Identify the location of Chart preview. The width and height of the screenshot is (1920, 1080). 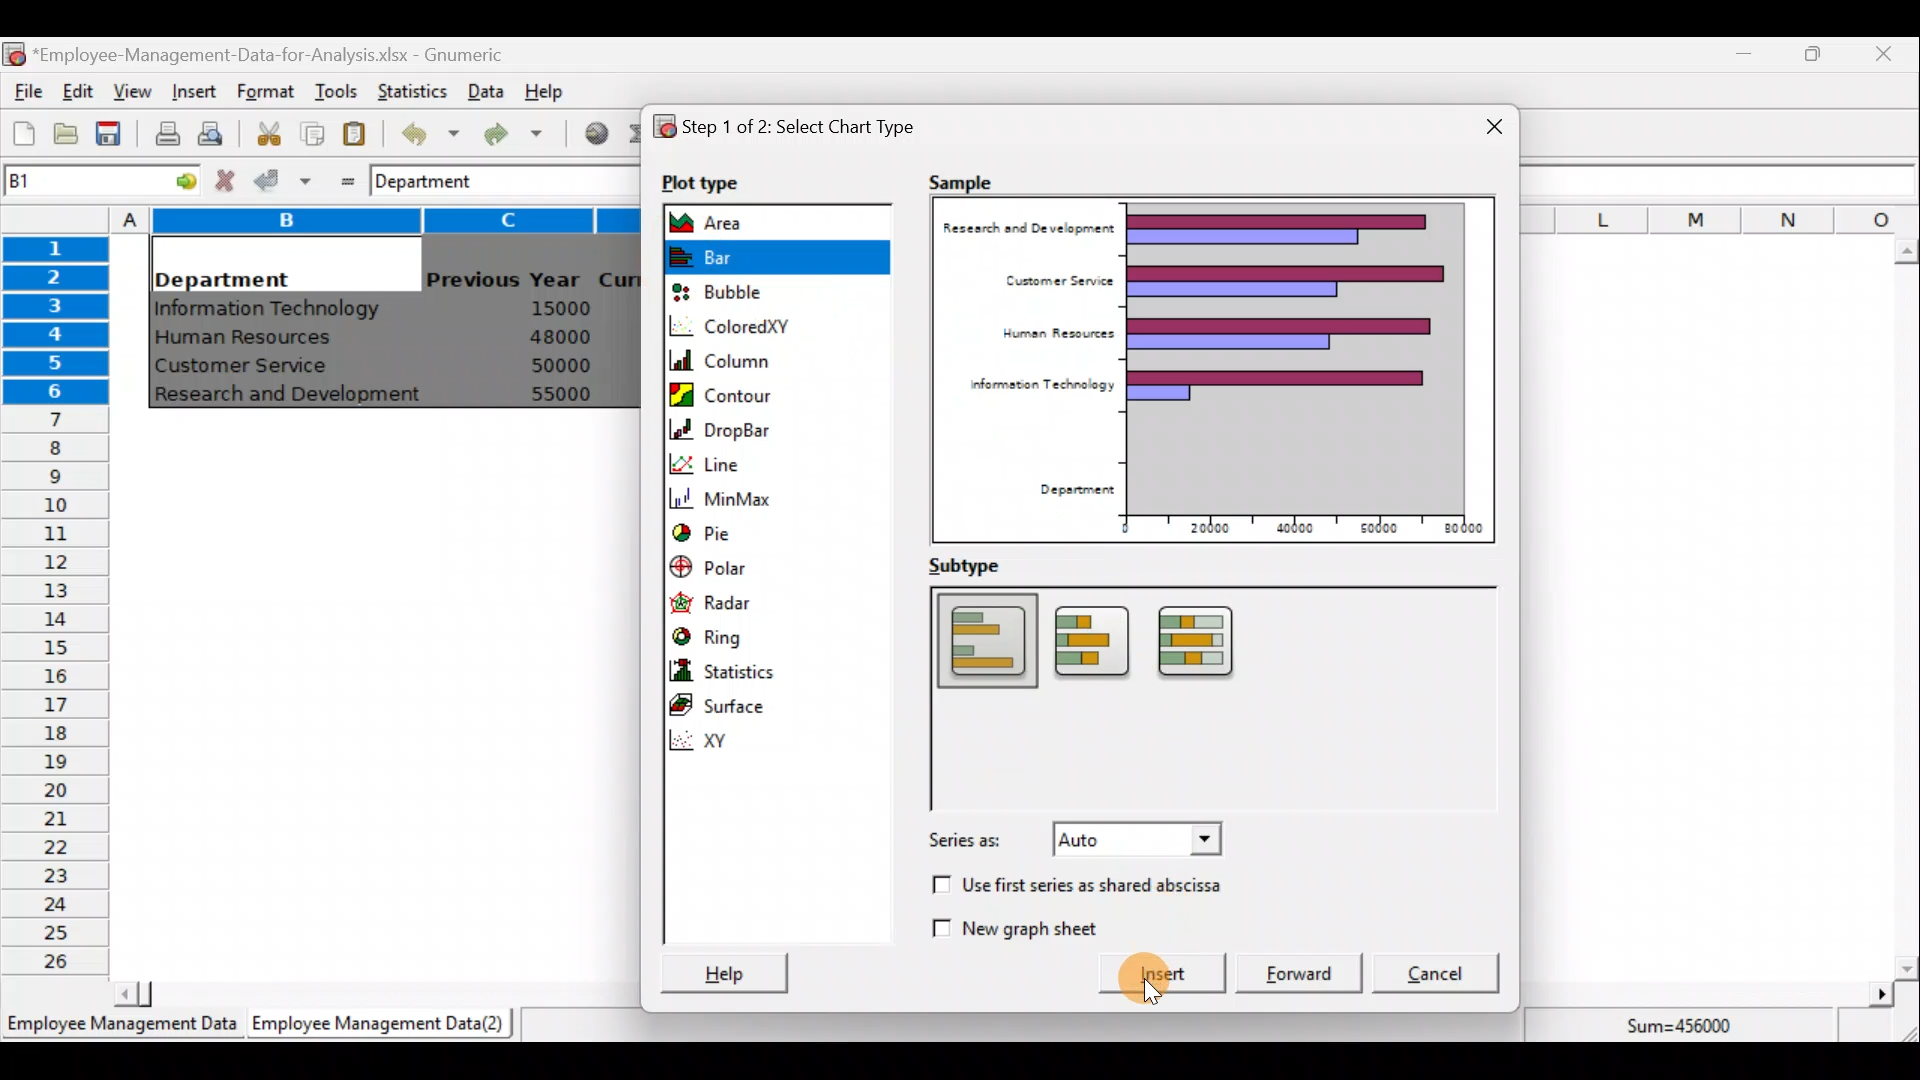
(1298, 356).